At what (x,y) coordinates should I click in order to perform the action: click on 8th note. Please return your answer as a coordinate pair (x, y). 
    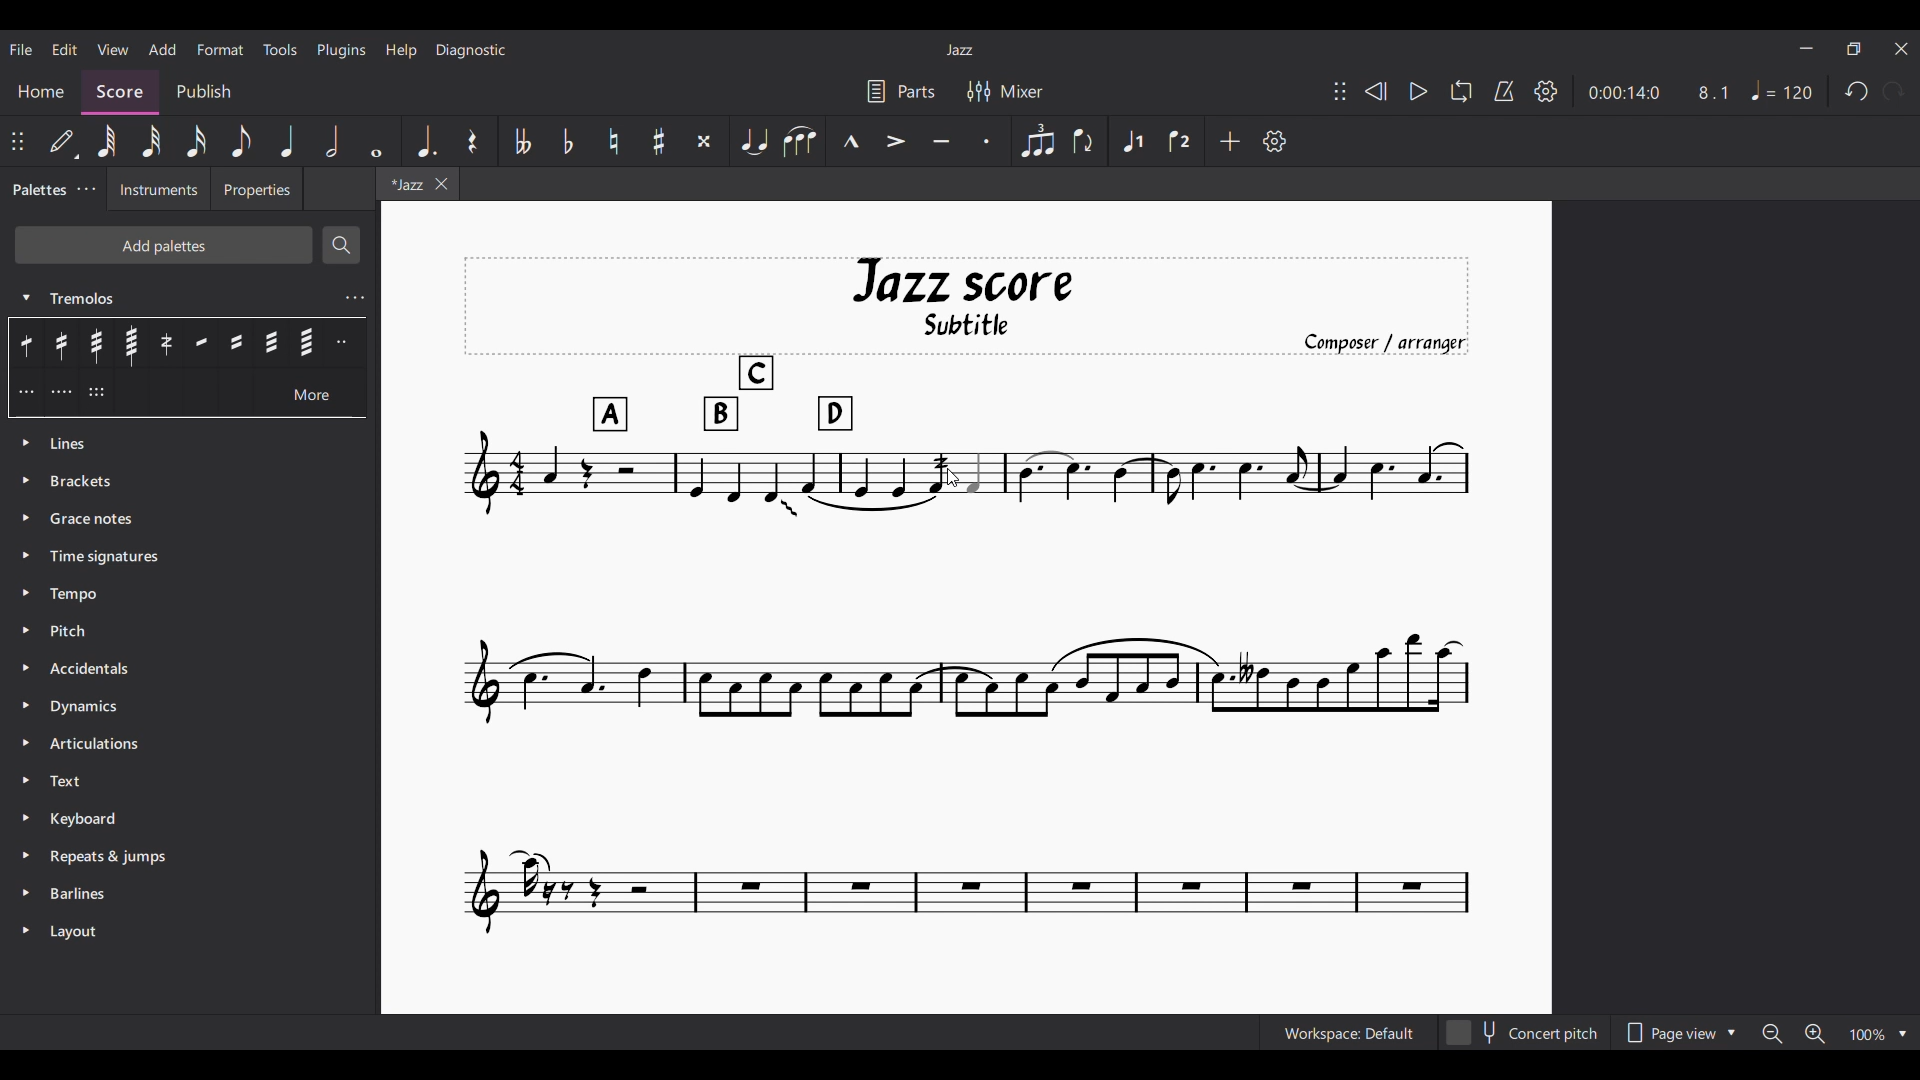
    Looking at the image, I should click on (241, 140).